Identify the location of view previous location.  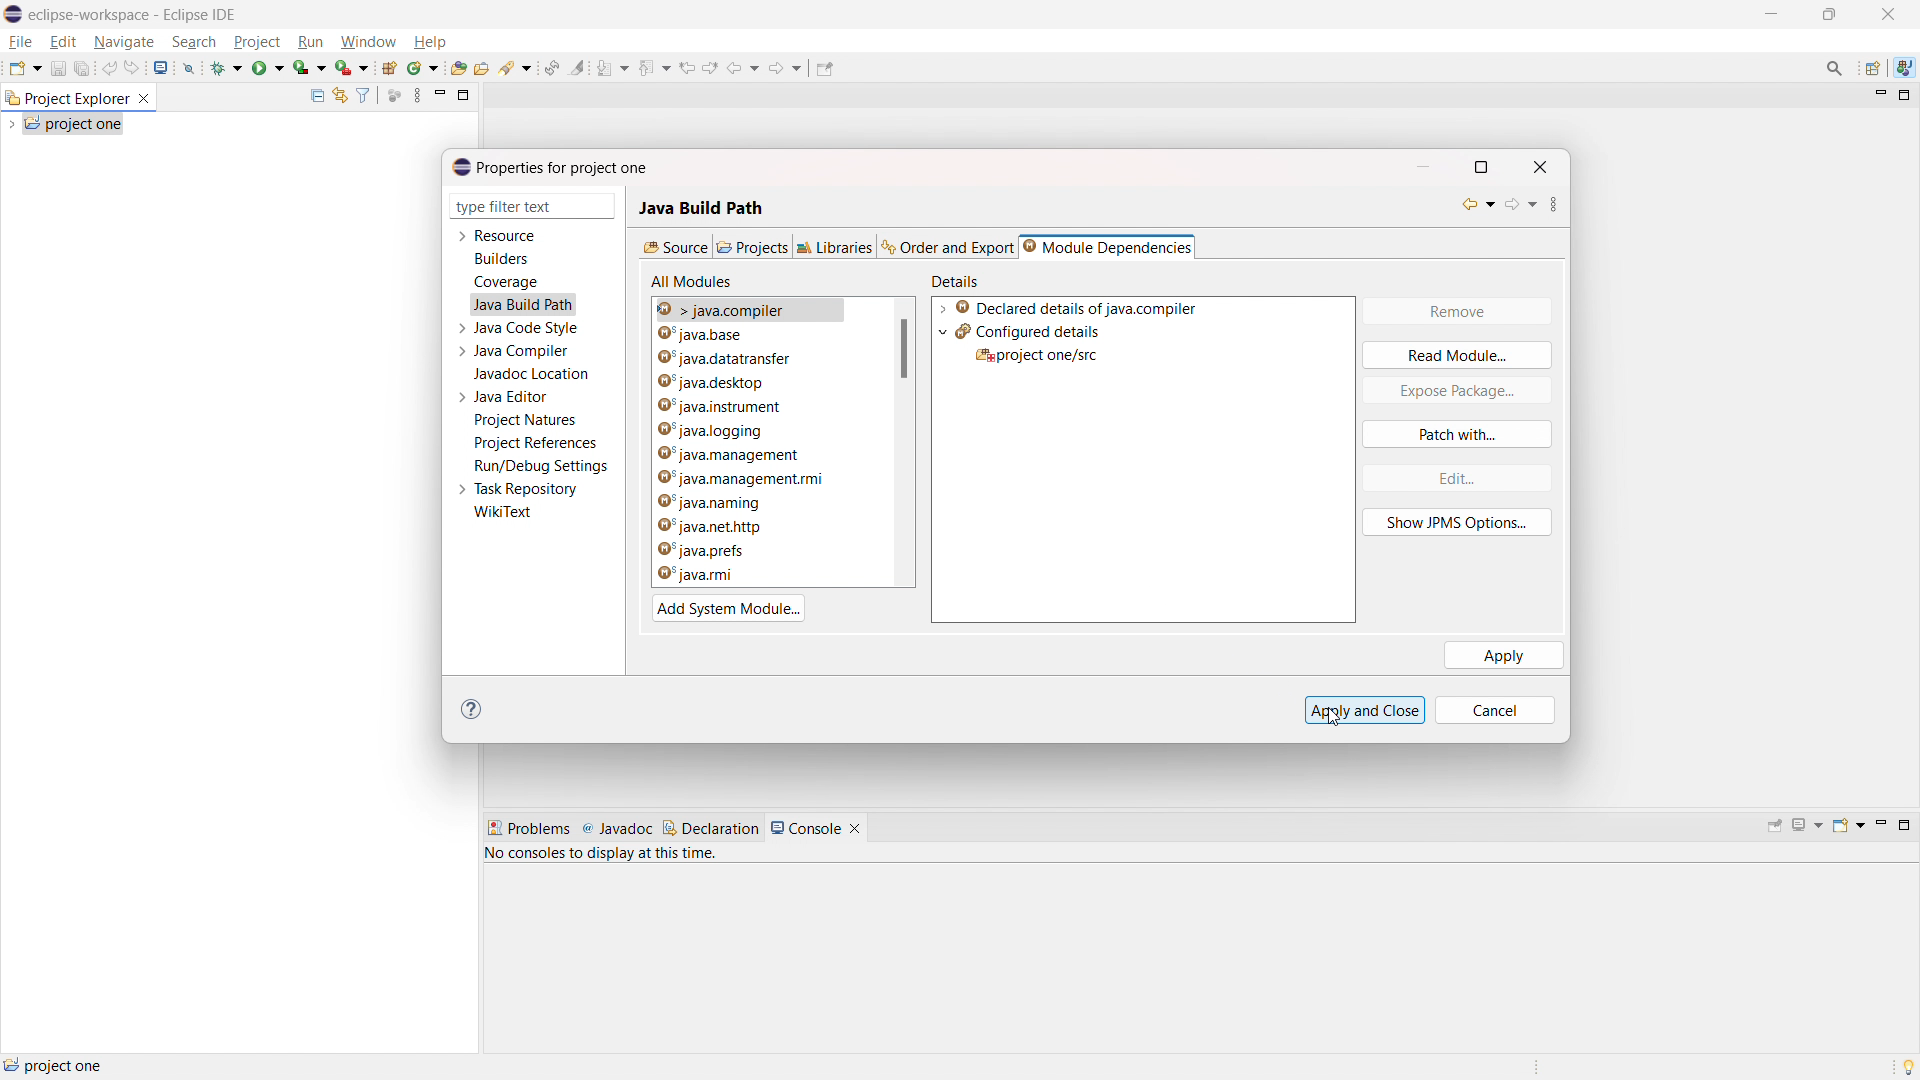
(687, 66).